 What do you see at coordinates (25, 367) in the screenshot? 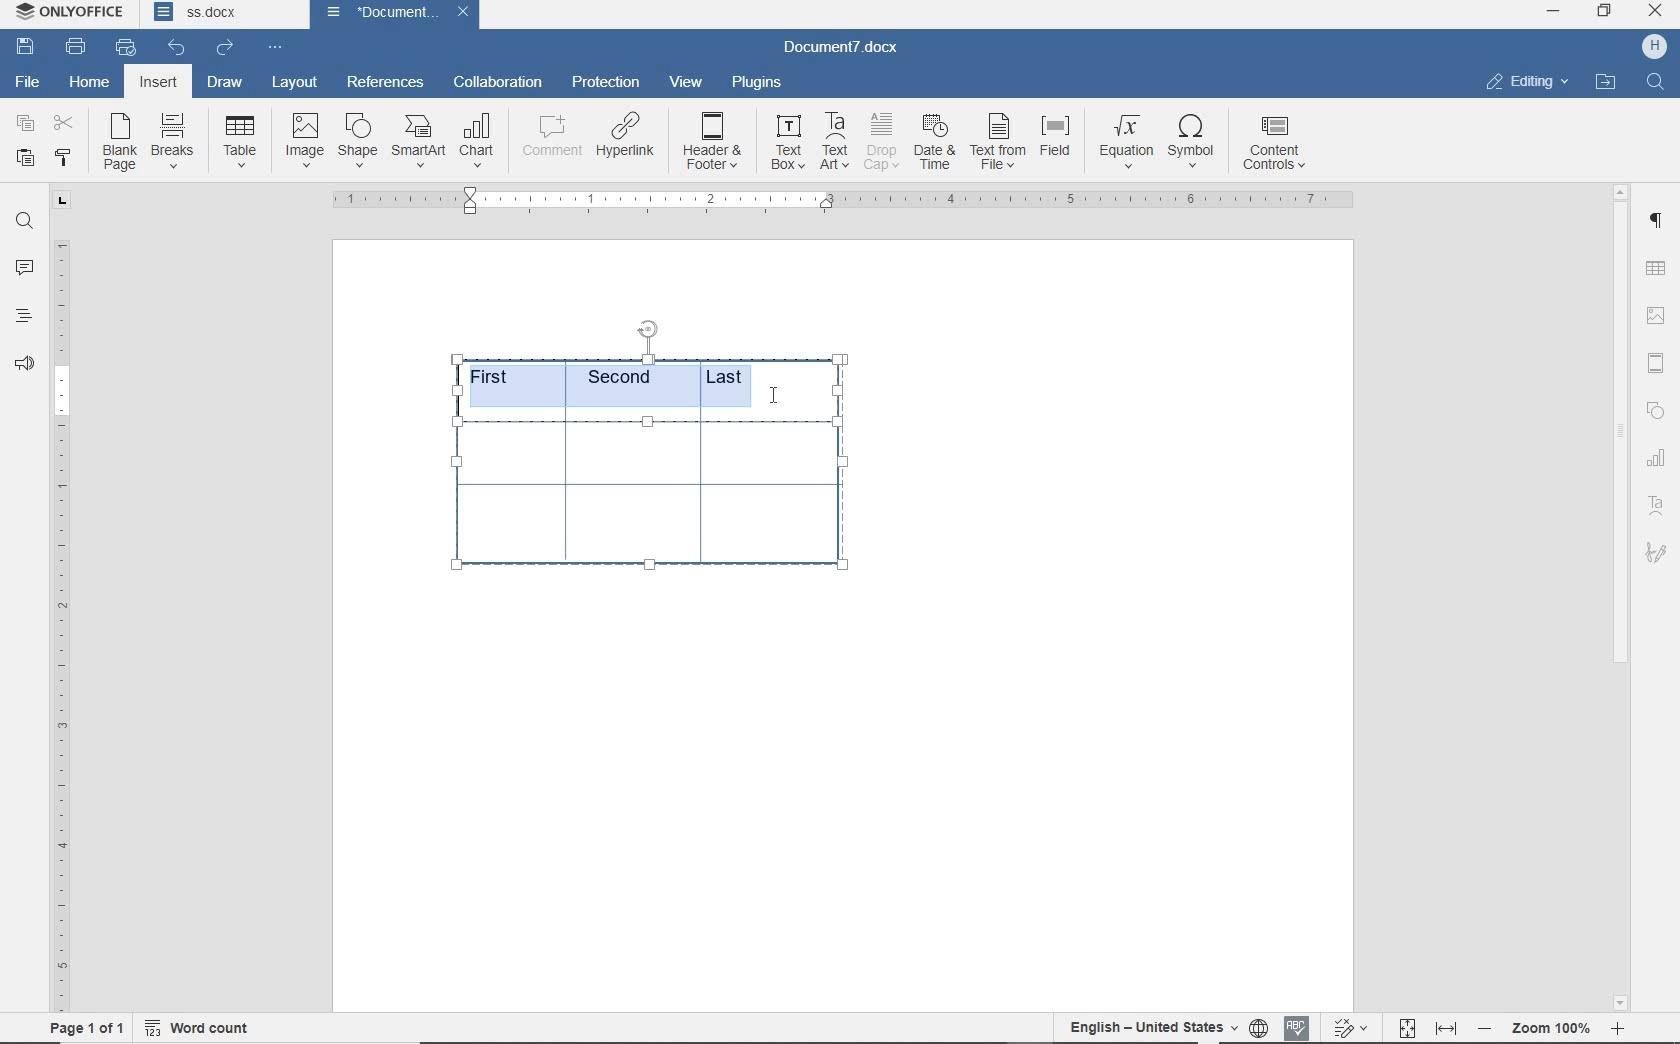
I see `feedback & suppory` at bounding box center [25, 367].